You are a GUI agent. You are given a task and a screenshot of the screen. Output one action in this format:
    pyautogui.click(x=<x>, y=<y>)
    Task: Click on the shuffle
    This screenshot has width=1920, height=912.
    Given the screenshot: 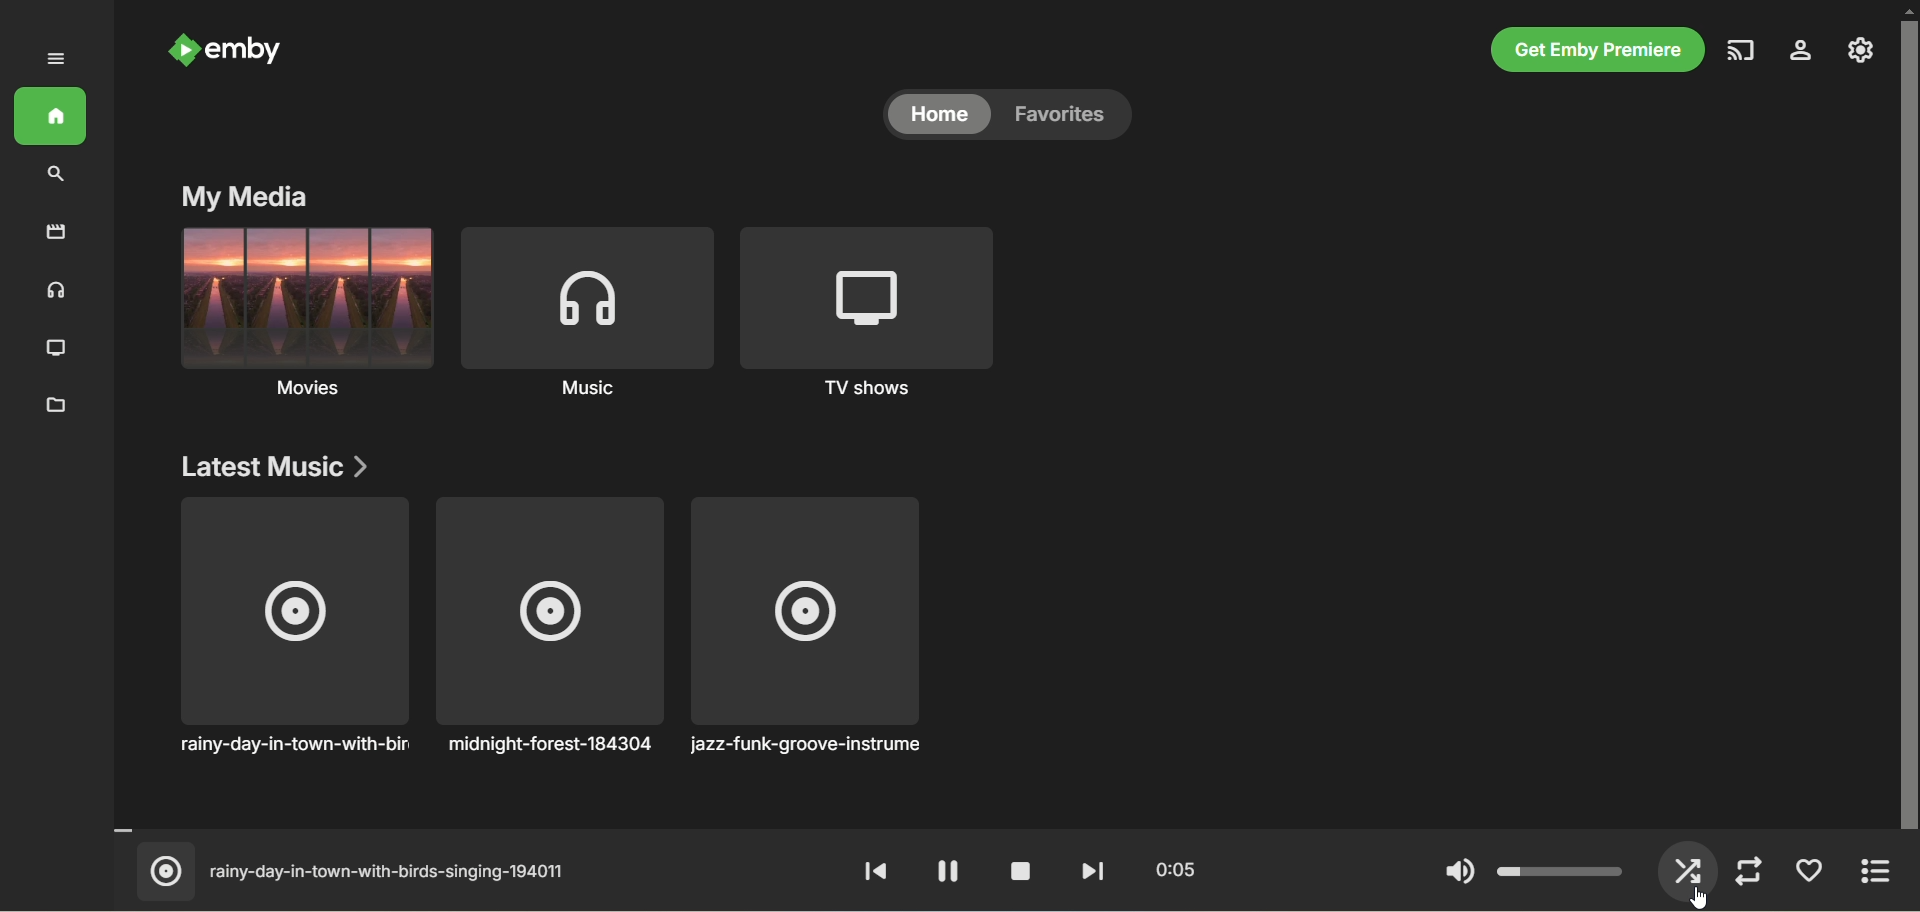 What is the action you would take?
    pyautogui.click(x=1687, y=870)
    